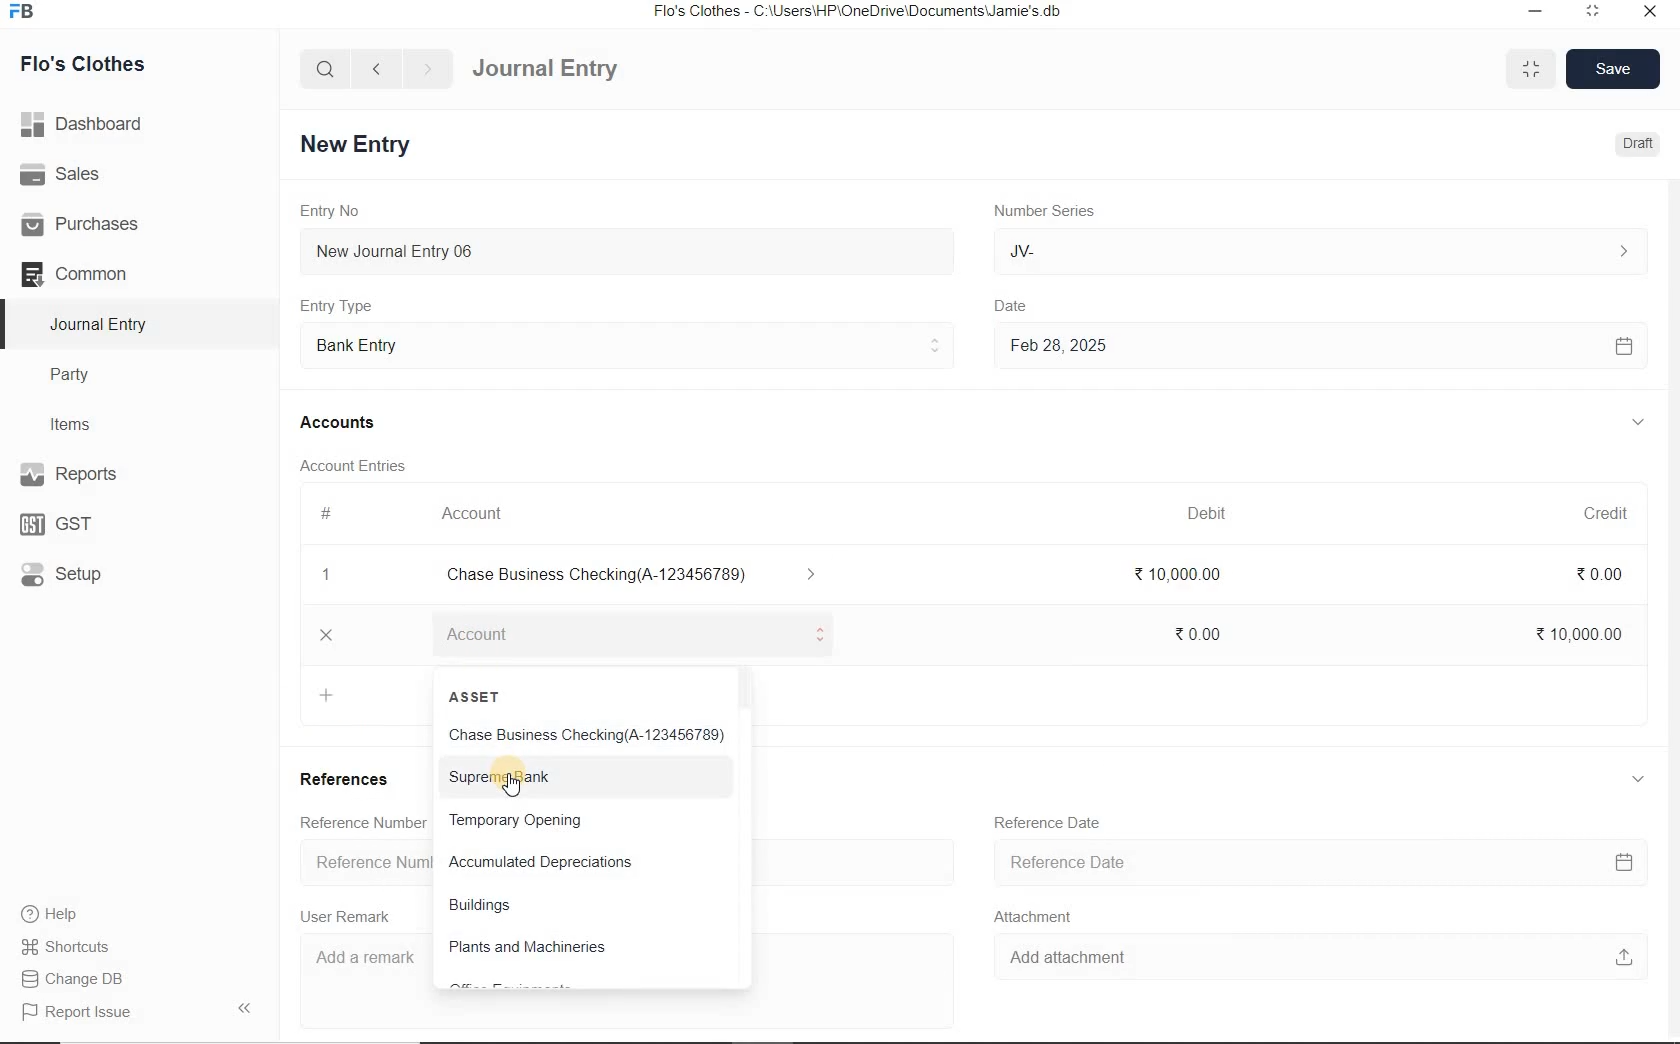 The image size is (1680, 1044). Describe the element at coordinates (100, 476) in the screenshot. I see `Reports` at that location.